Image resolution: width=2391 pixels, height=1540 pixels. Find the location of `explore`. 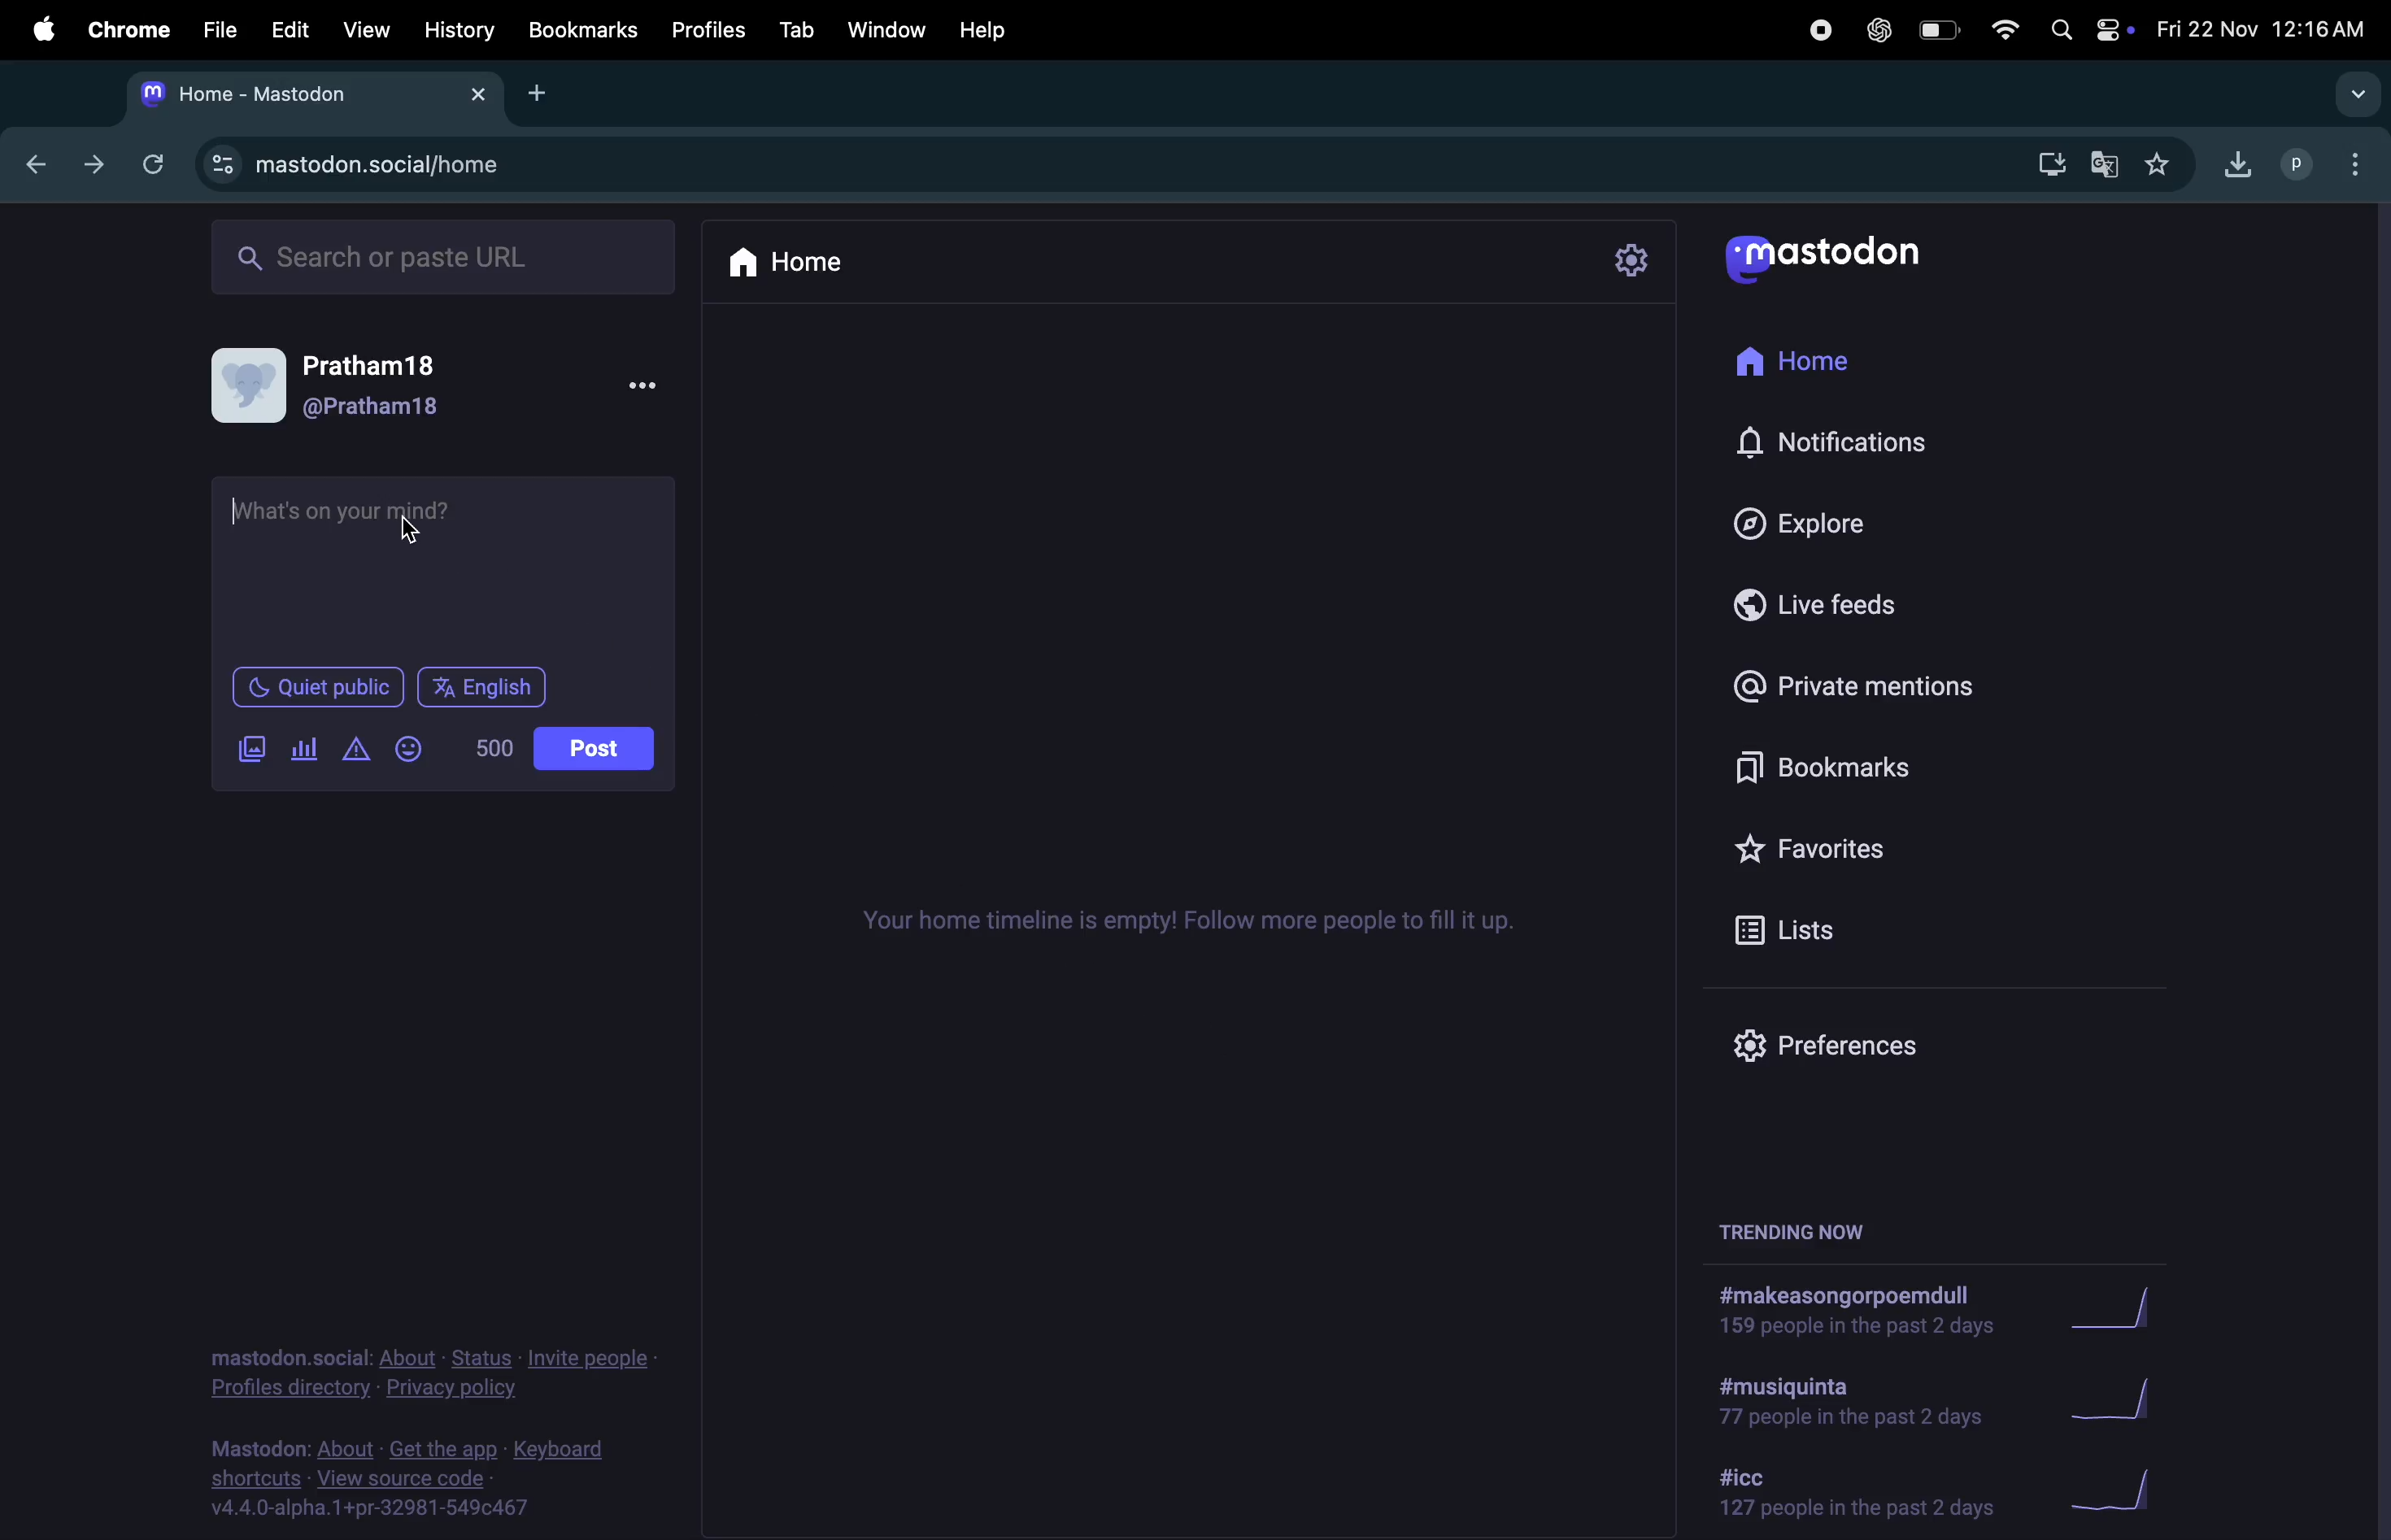

explore is located at coordinates (1795, 519).